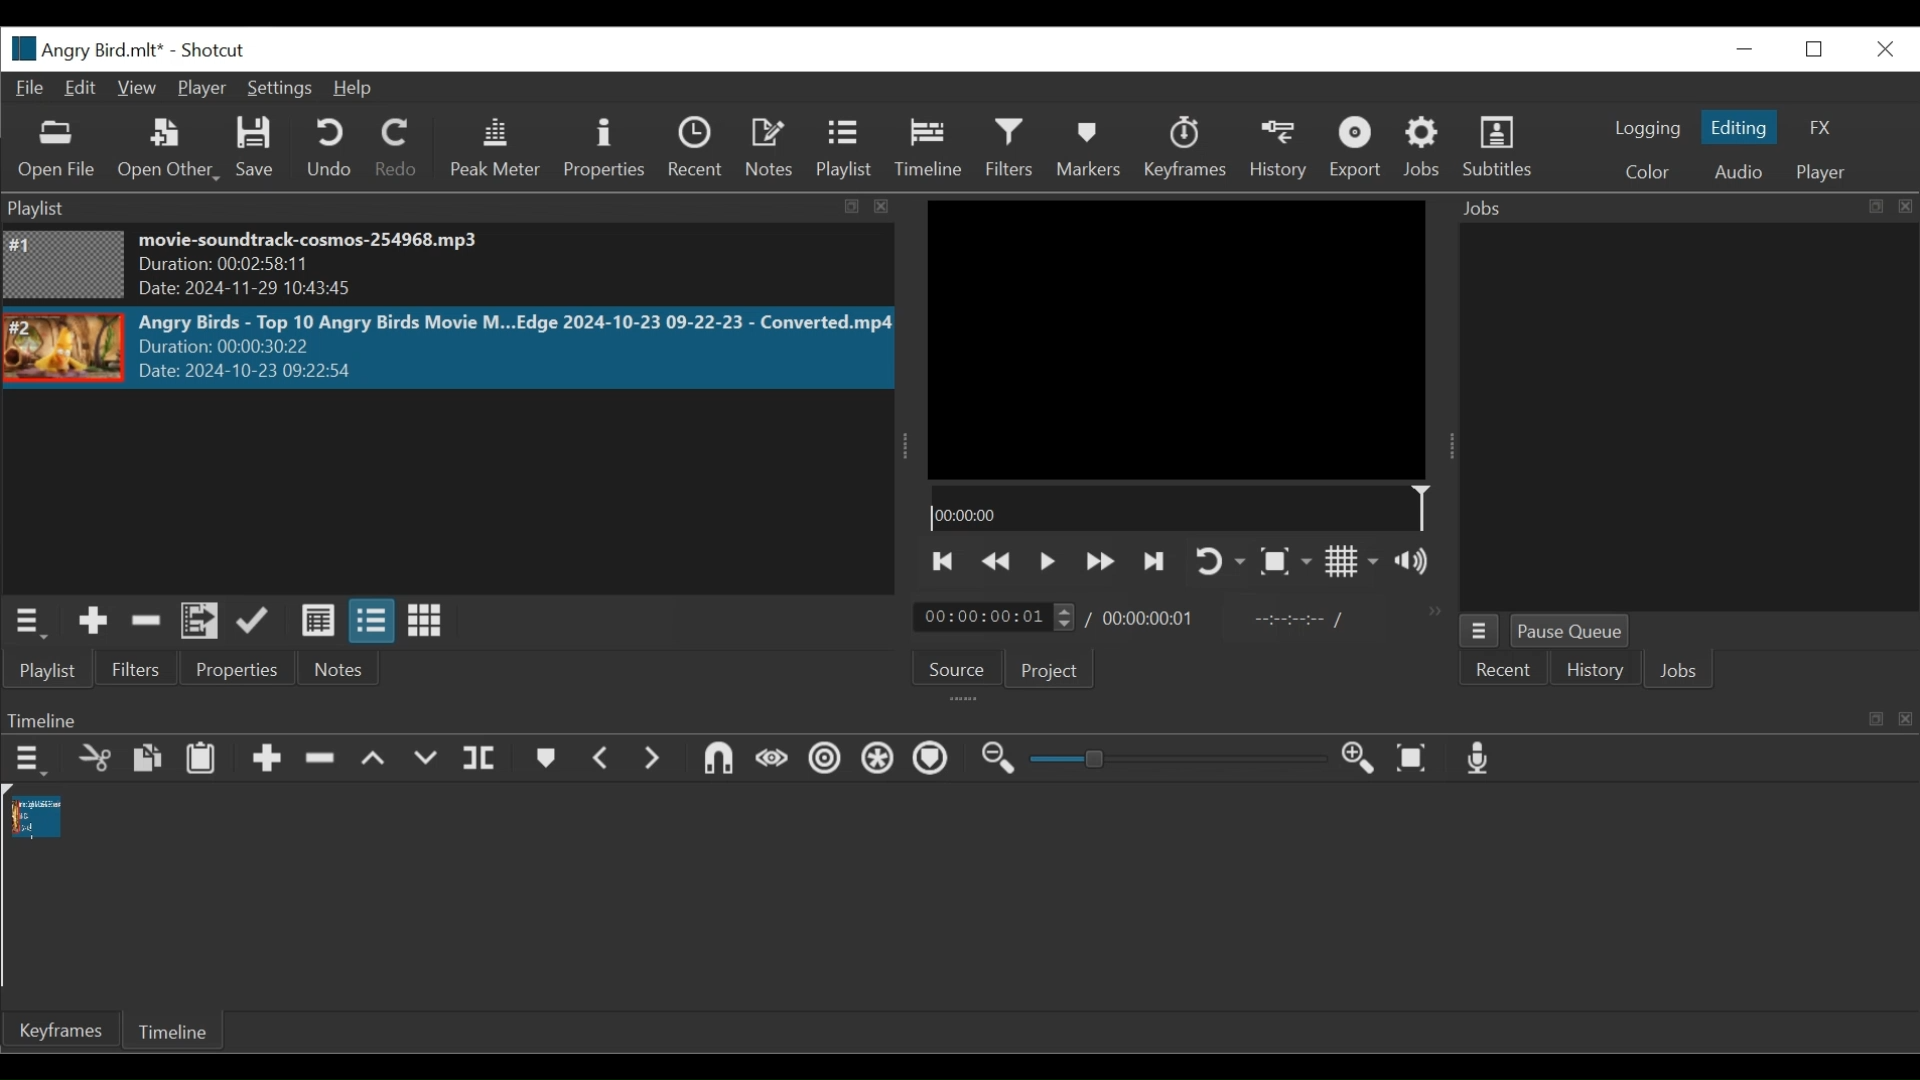  Describe the element at coordinates (769, 760) in the screenshot. I see `Scrub while dragging` at that location.